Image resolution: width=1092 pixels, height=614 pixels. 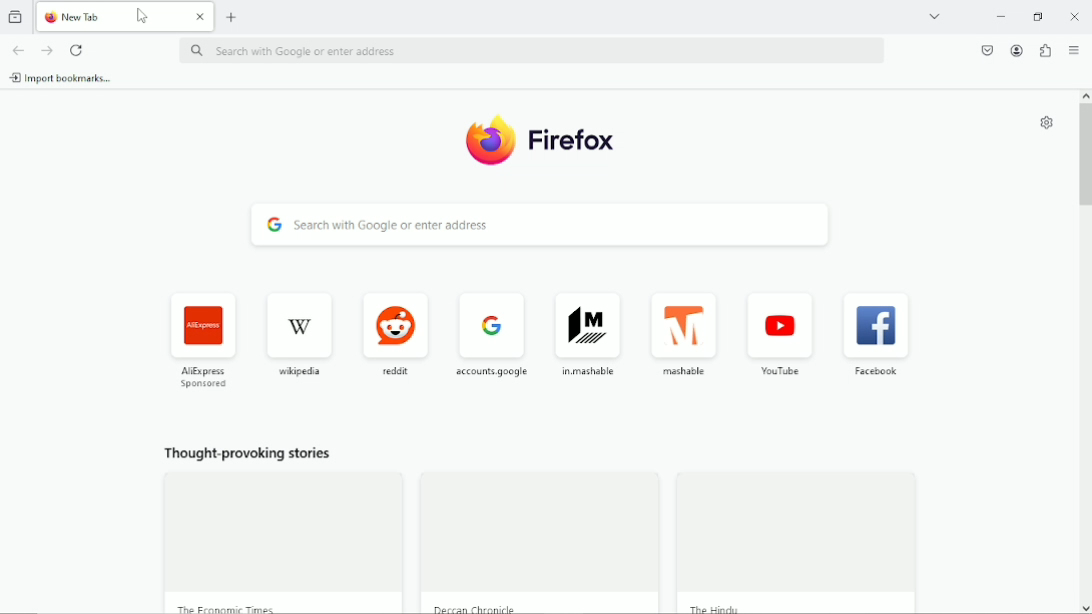 What do you see at coordinates (1050, 124) in the screenshot?
I see `Personalize new tab` at bounding box center [1050, 124].